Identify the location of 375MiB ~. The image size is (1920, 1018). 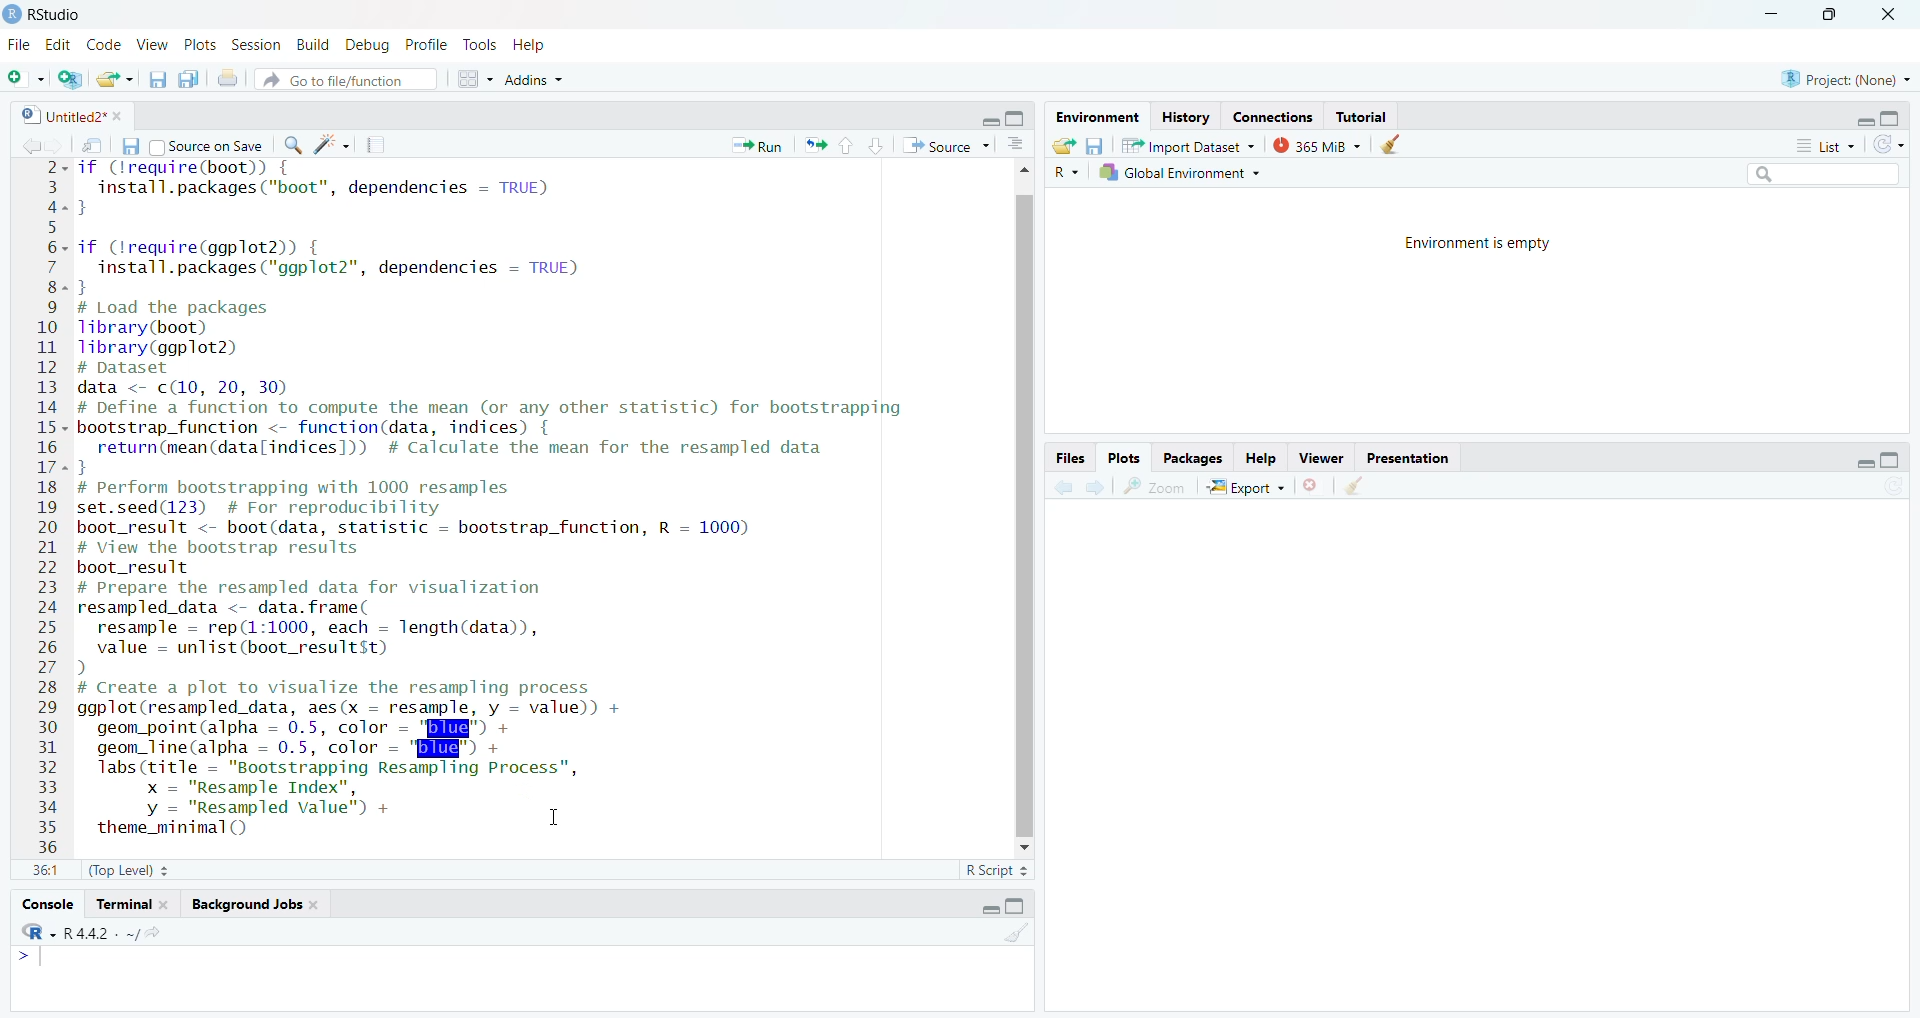
(1319, 145).